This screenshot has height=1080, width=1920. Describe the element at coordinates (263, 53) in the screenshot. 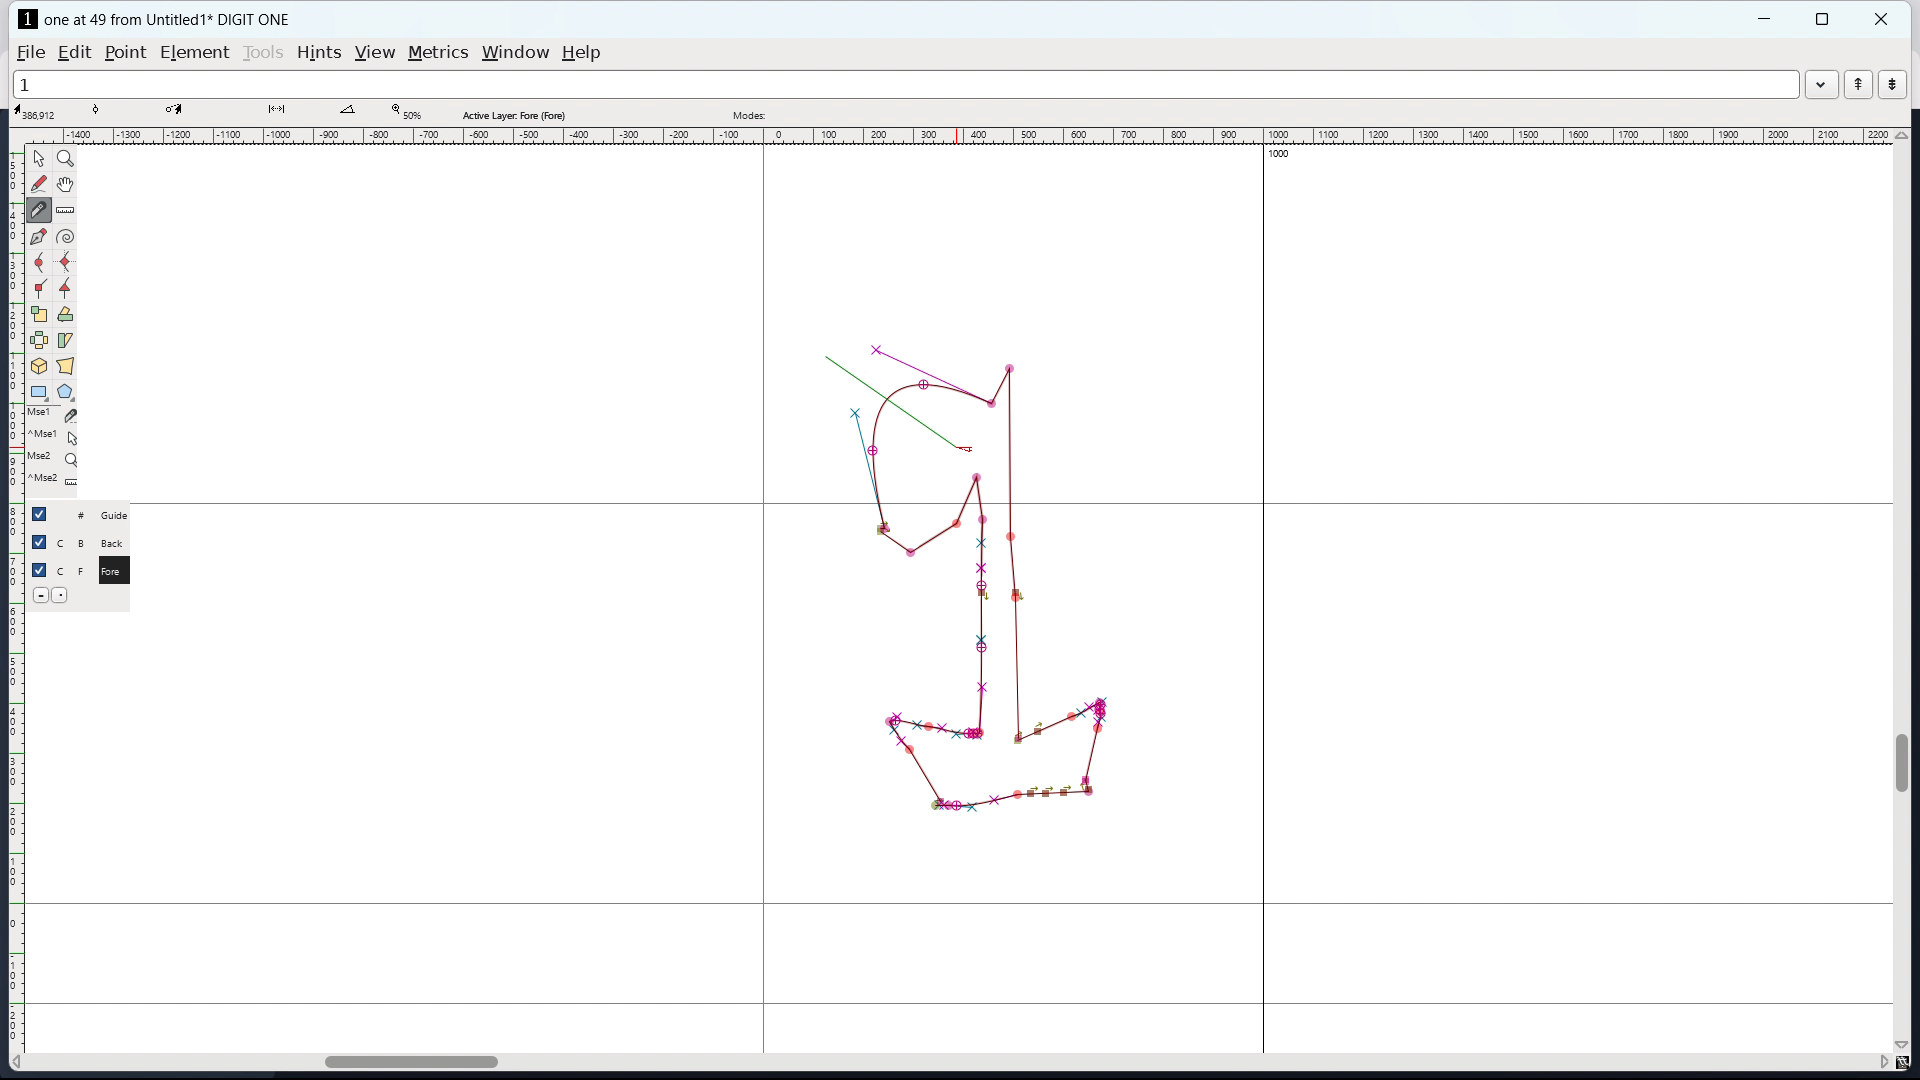

I see `tools` at that location.